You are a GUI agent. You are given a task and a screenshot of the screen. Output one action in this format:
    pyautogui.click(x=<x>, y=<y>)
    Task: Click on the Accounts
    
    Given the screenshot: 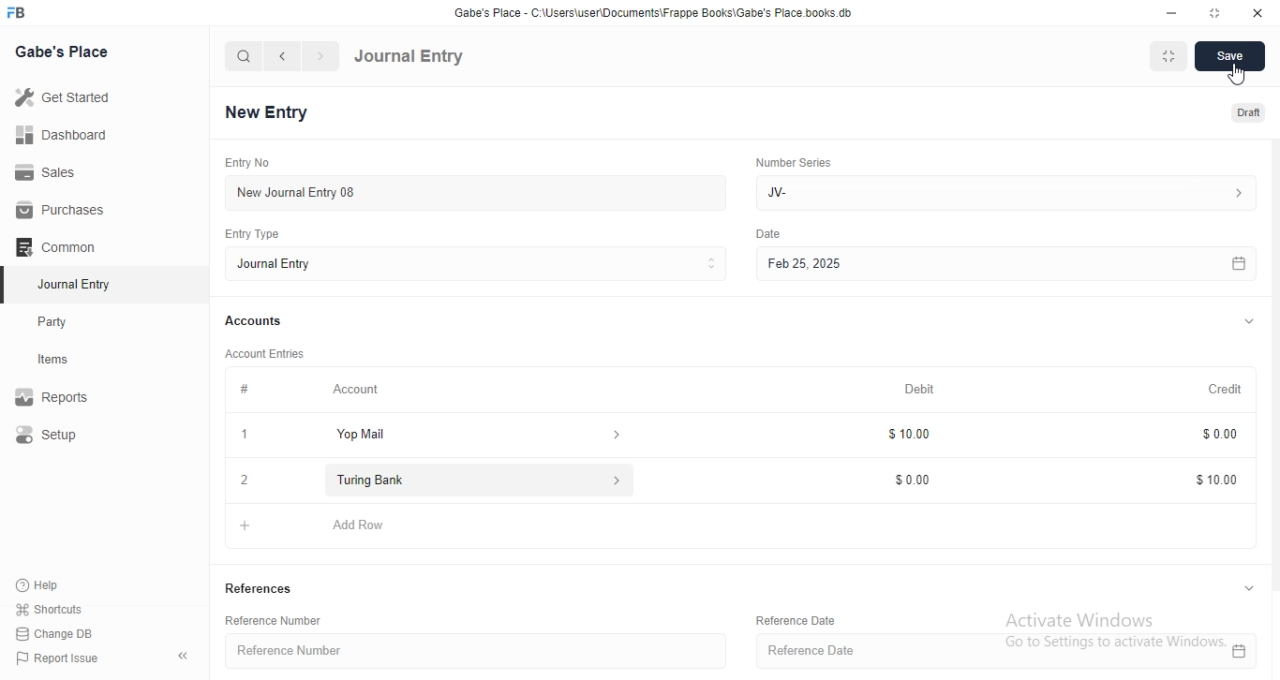 What is the action you would take?
    pyautogui.click(x=255, y=322)
    